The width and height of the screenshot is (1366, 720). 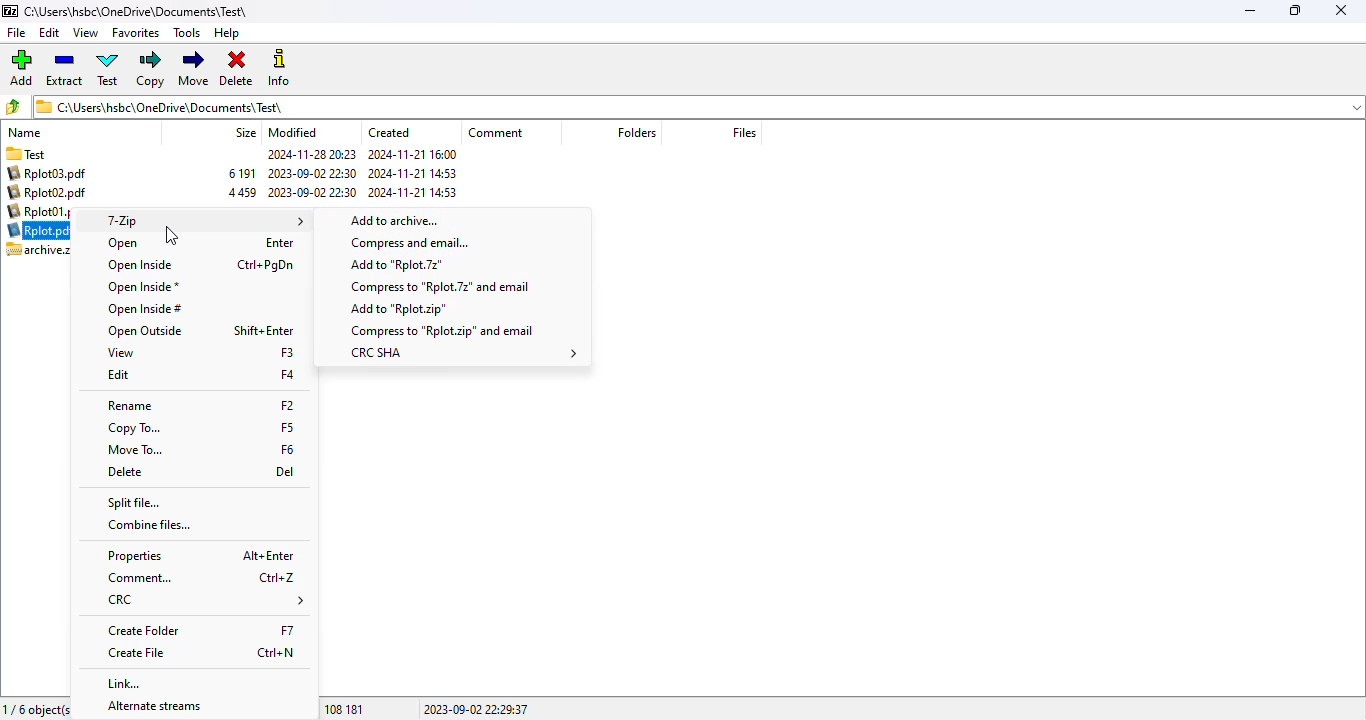 What do you see at coordinates (34, 250) in the screenshot?
I see `archive` at bounding box center [34, 250].